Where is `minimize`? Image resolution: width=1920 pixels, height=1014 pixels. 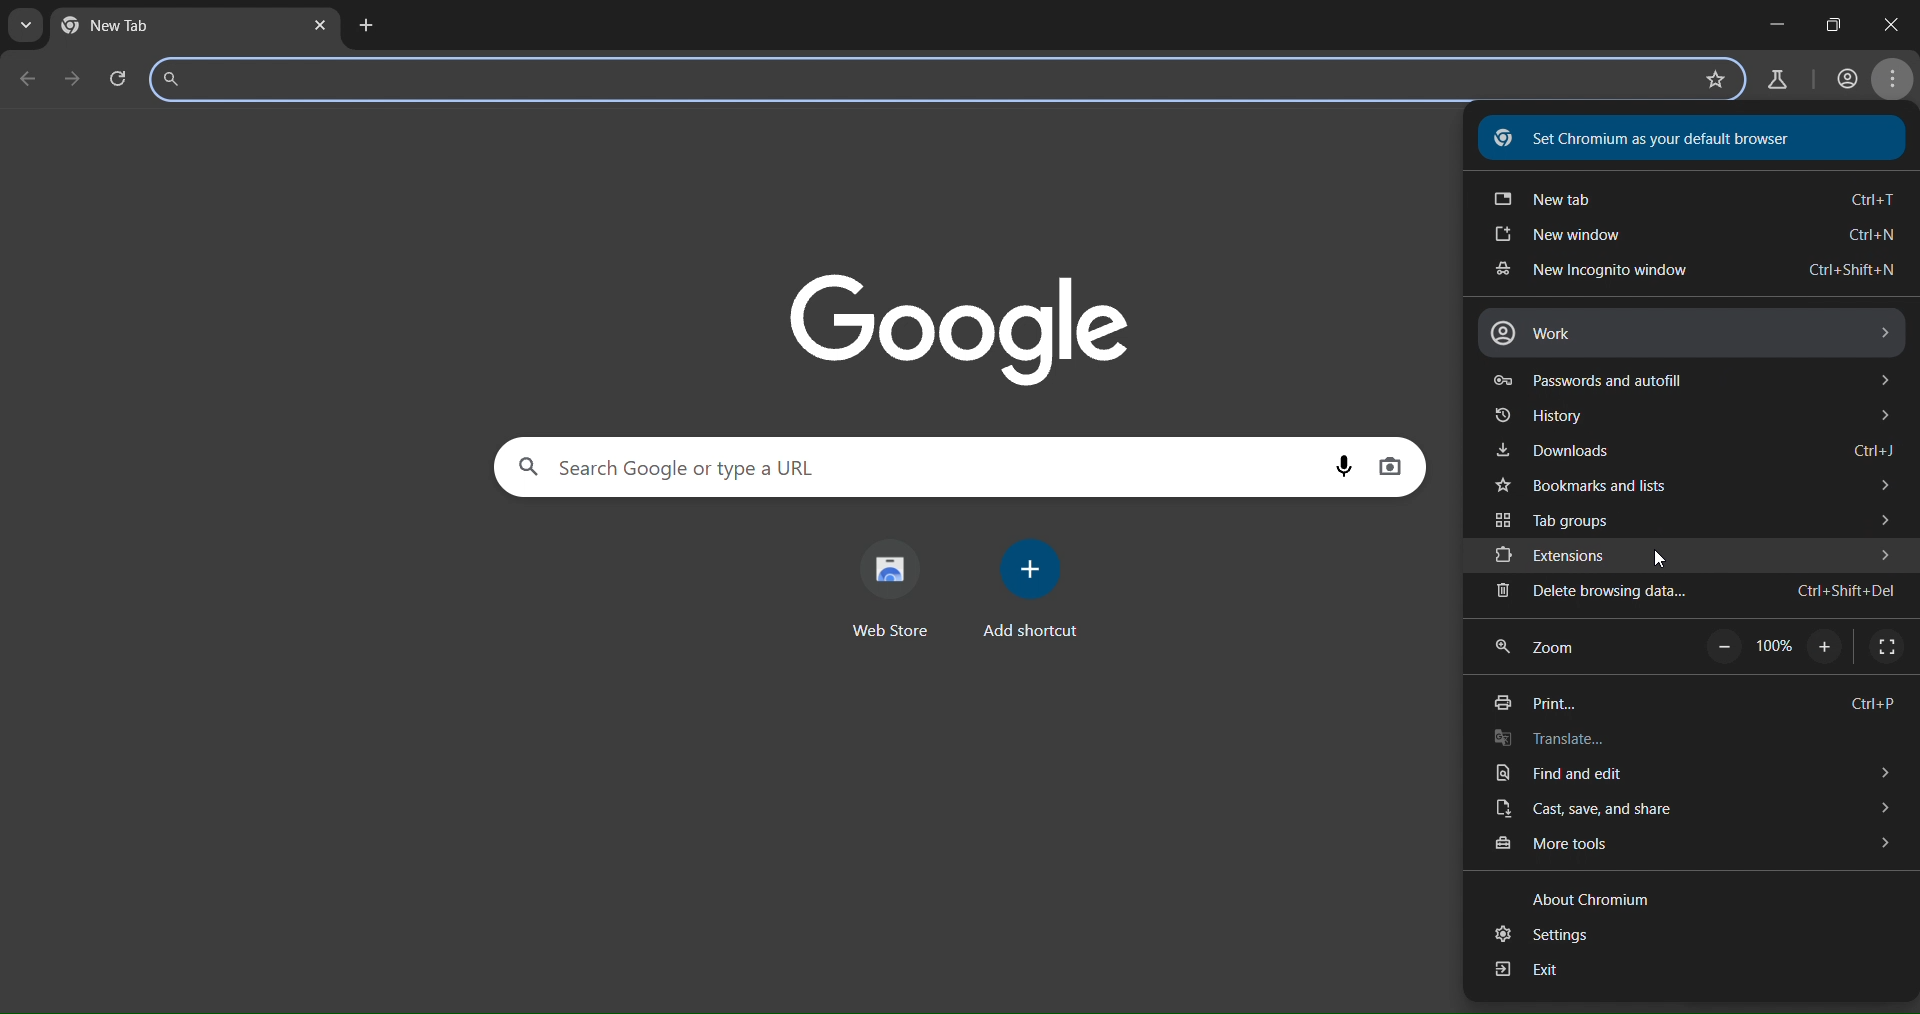
minimize is located at coordinates (1766, 22).